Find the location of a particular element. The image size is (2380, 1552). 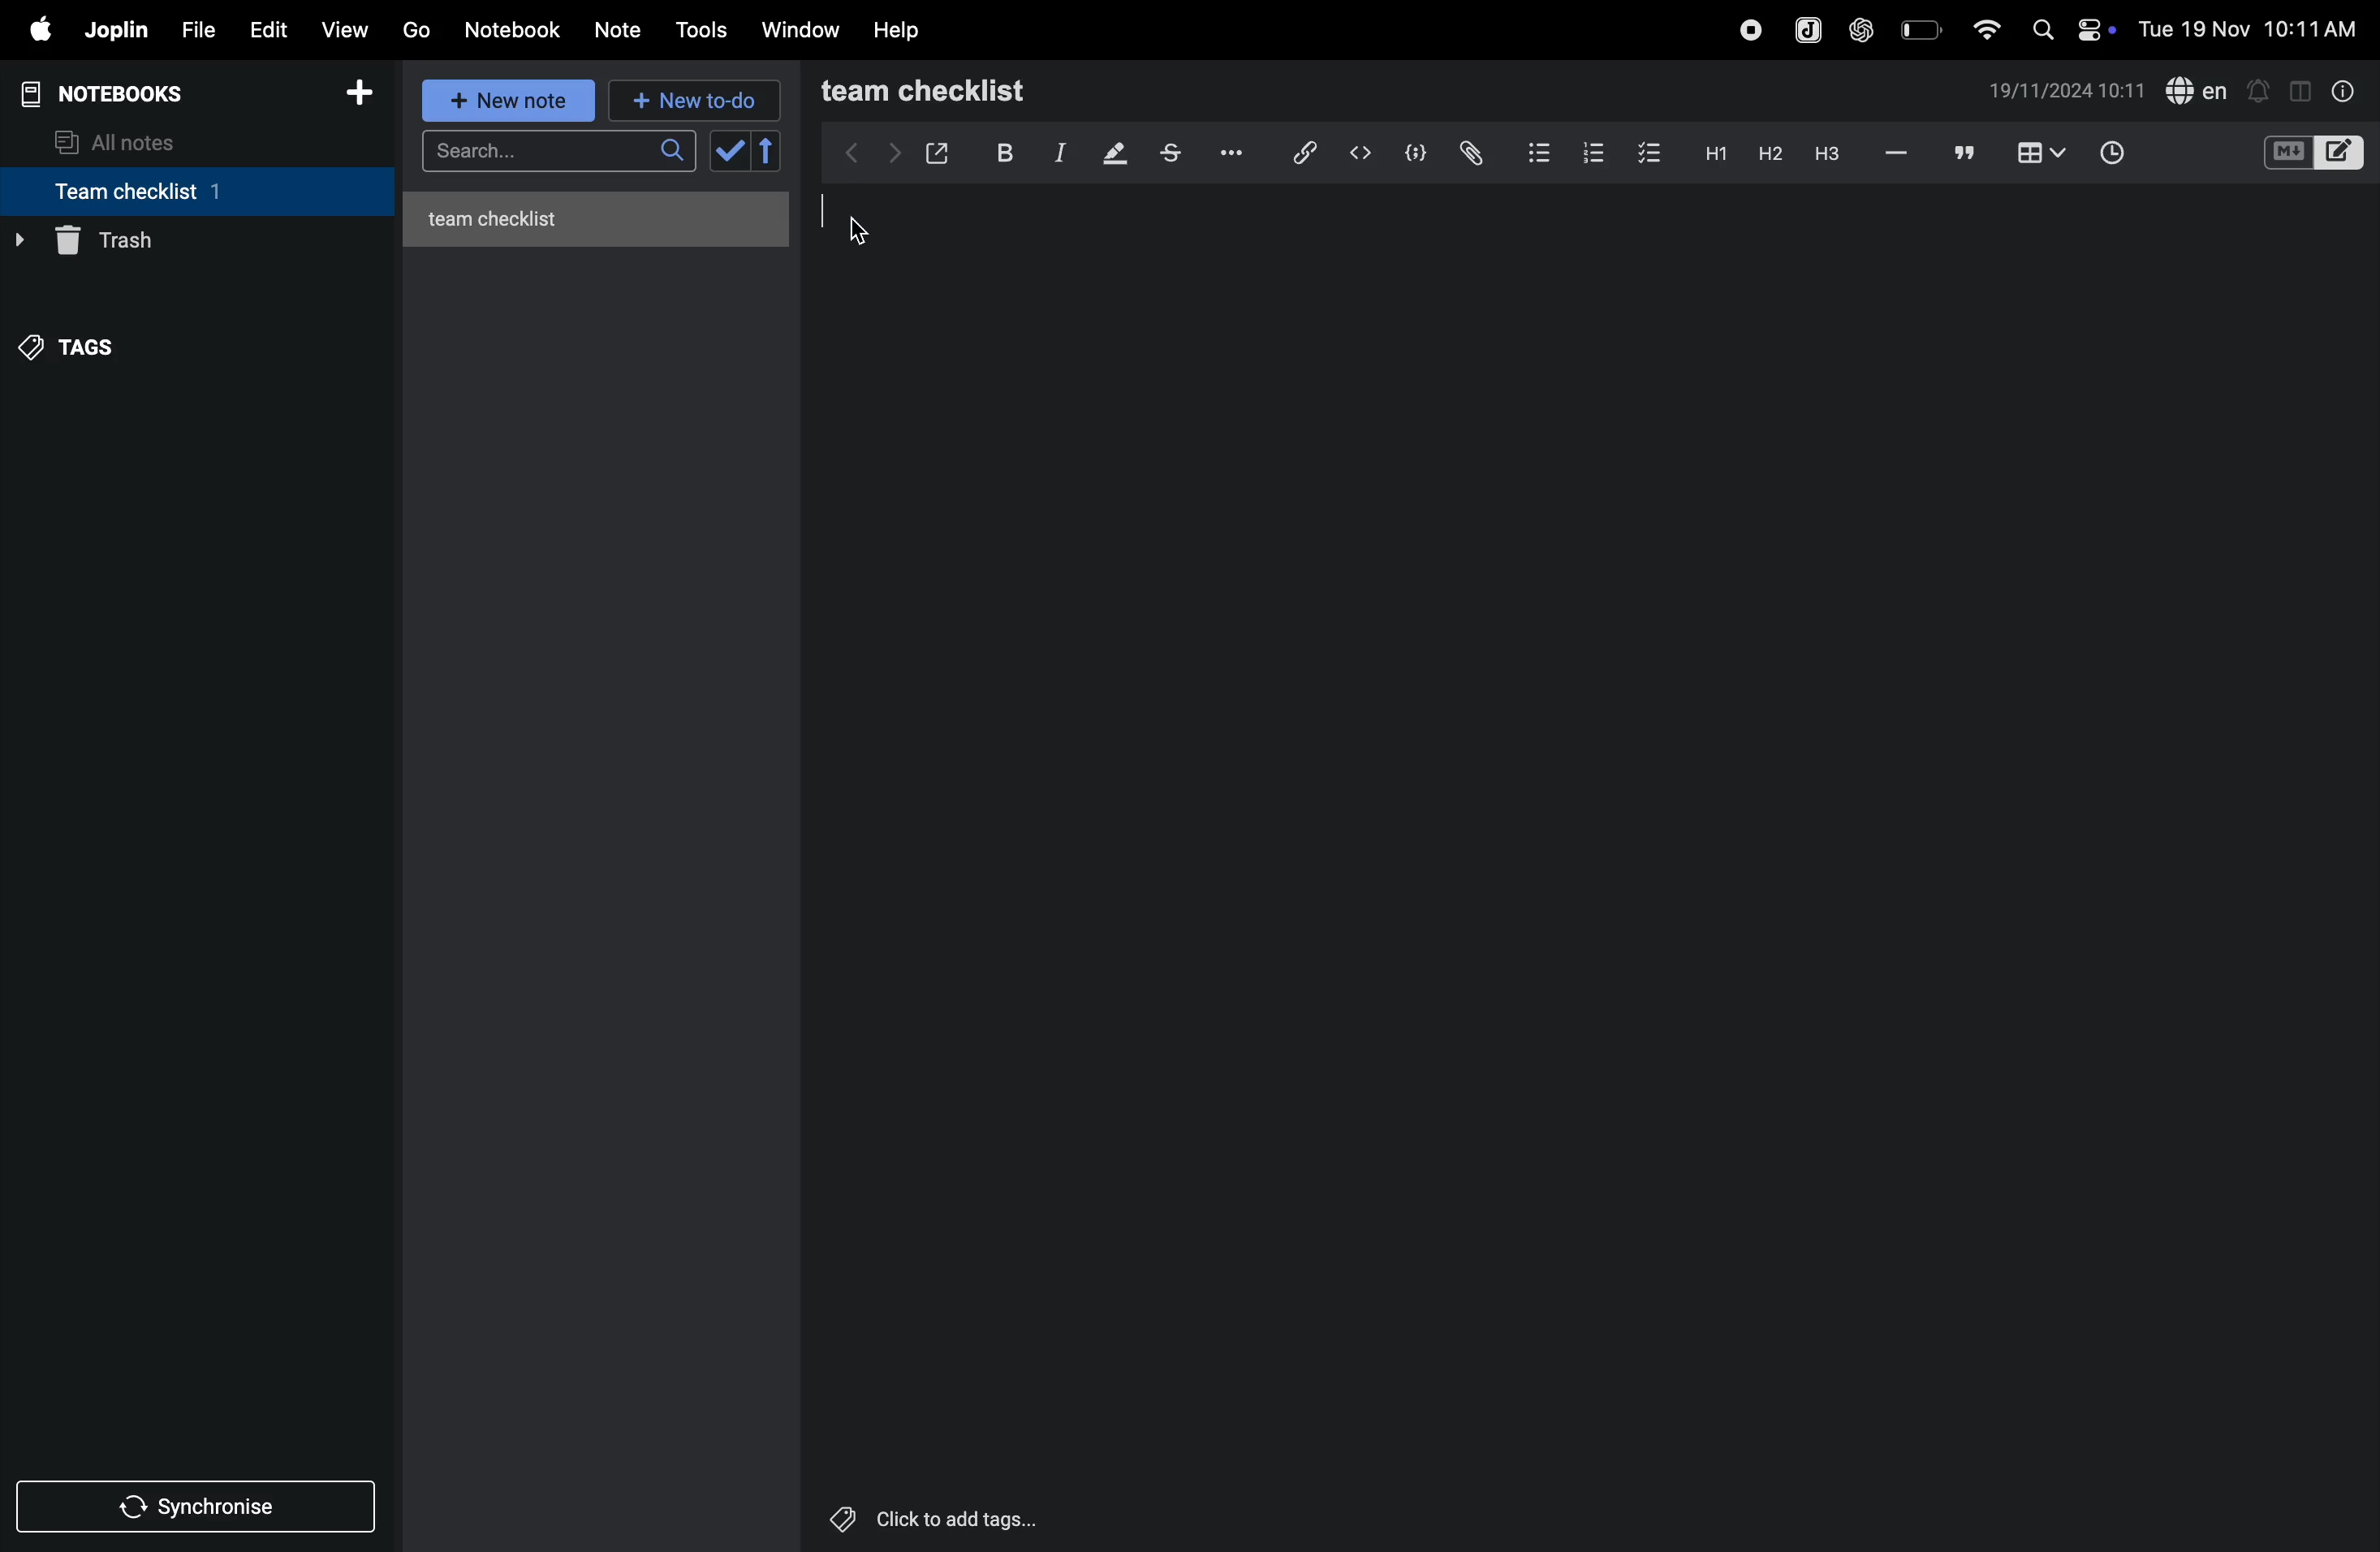

help is located at coordinates (902, 29).